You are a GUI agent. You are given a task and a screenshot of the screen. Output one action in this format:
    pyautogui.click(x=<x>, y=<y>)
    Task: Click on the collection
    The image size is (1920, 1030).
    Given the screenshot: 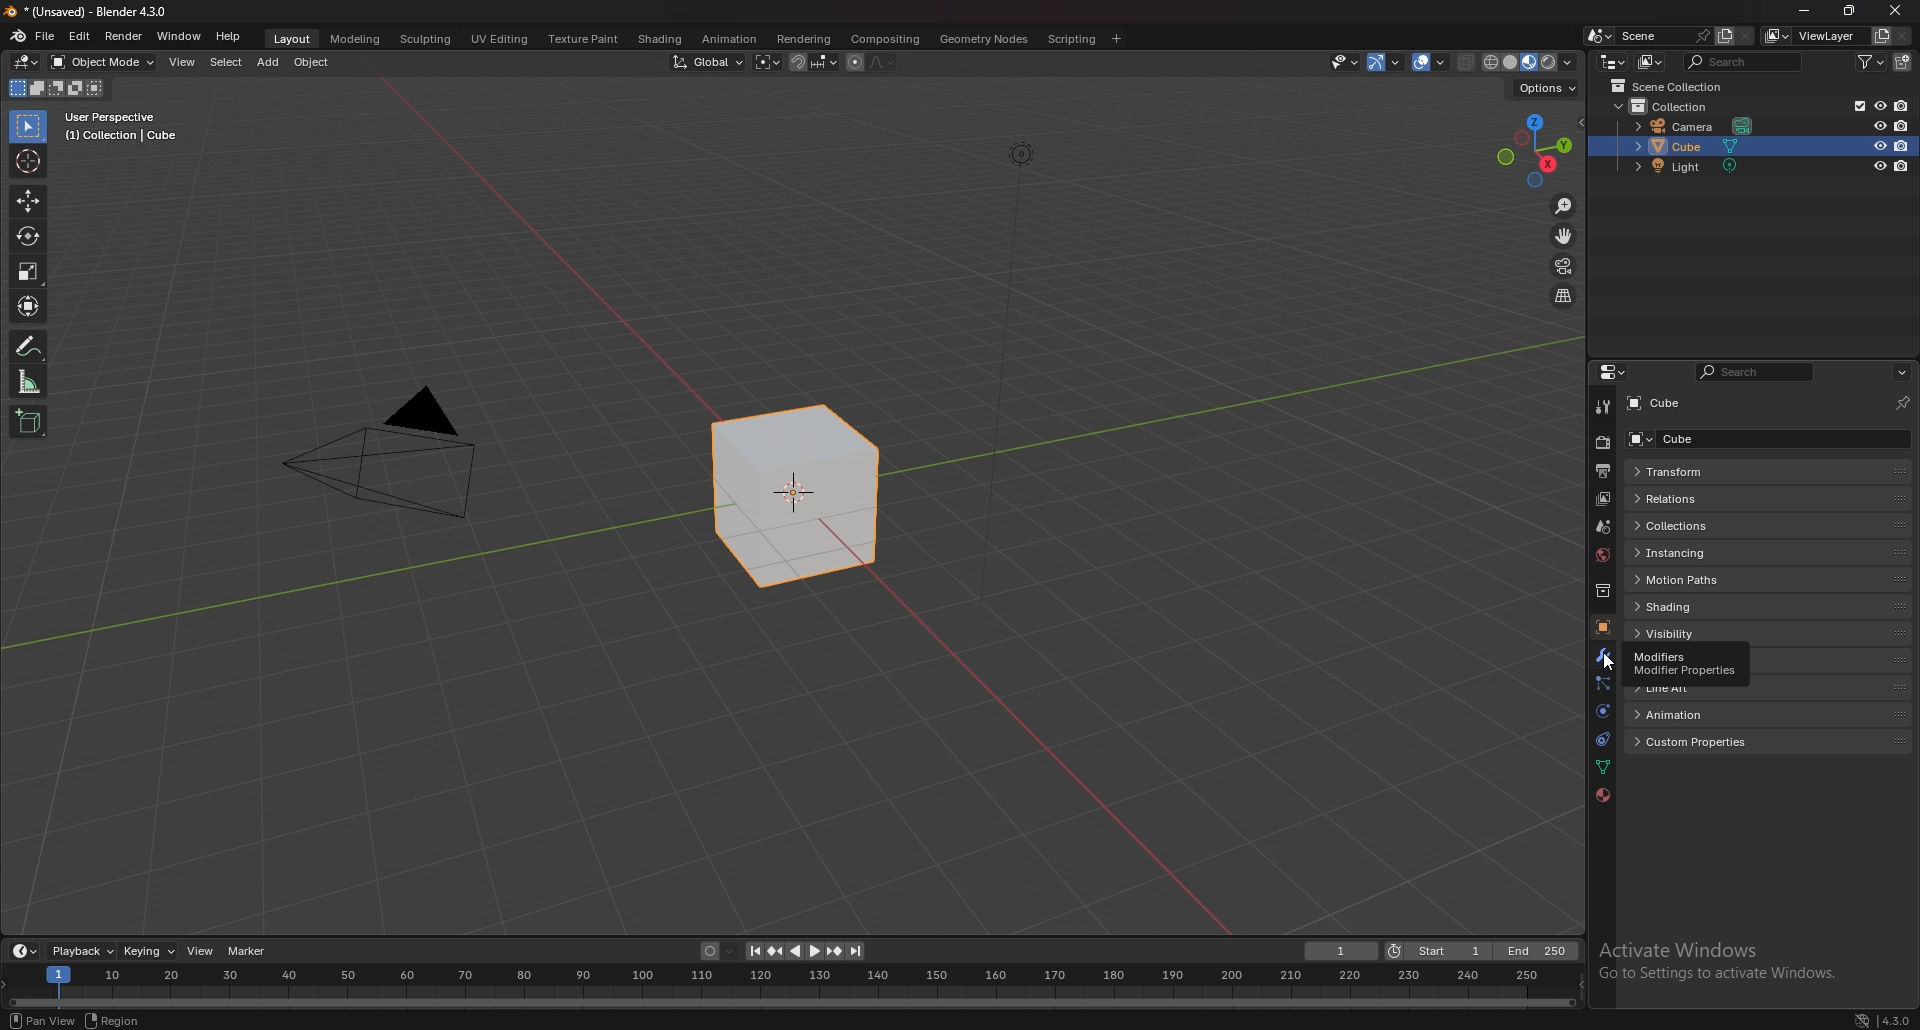 What is the action you would take?
    pyautogui.click(x=1683, y=108)
    